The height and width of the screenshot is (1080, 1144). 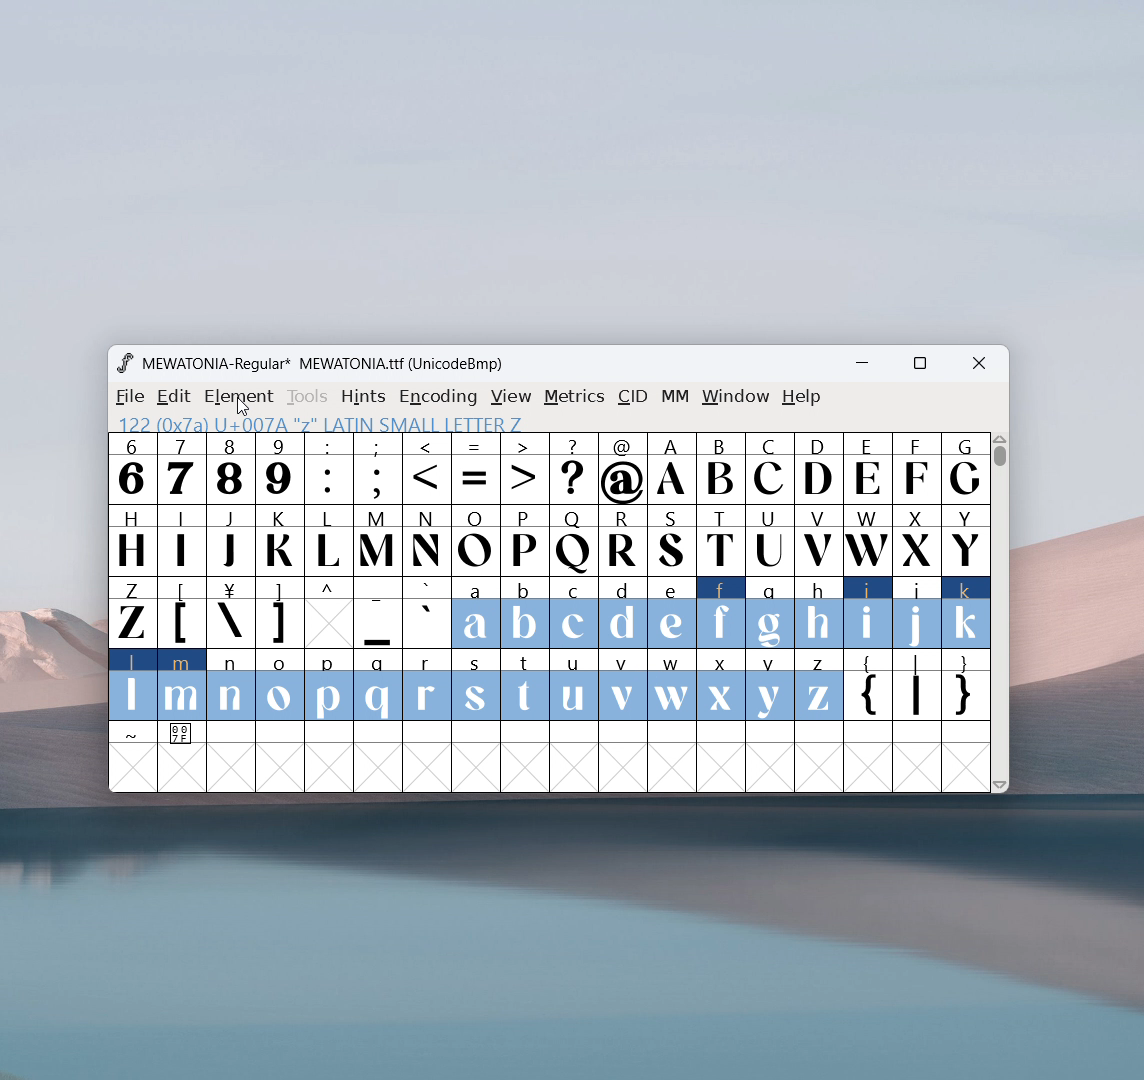 What do you see at coordinates (308, 397) in the screenshot?
I see `tools` at bounding box center [308, 397].